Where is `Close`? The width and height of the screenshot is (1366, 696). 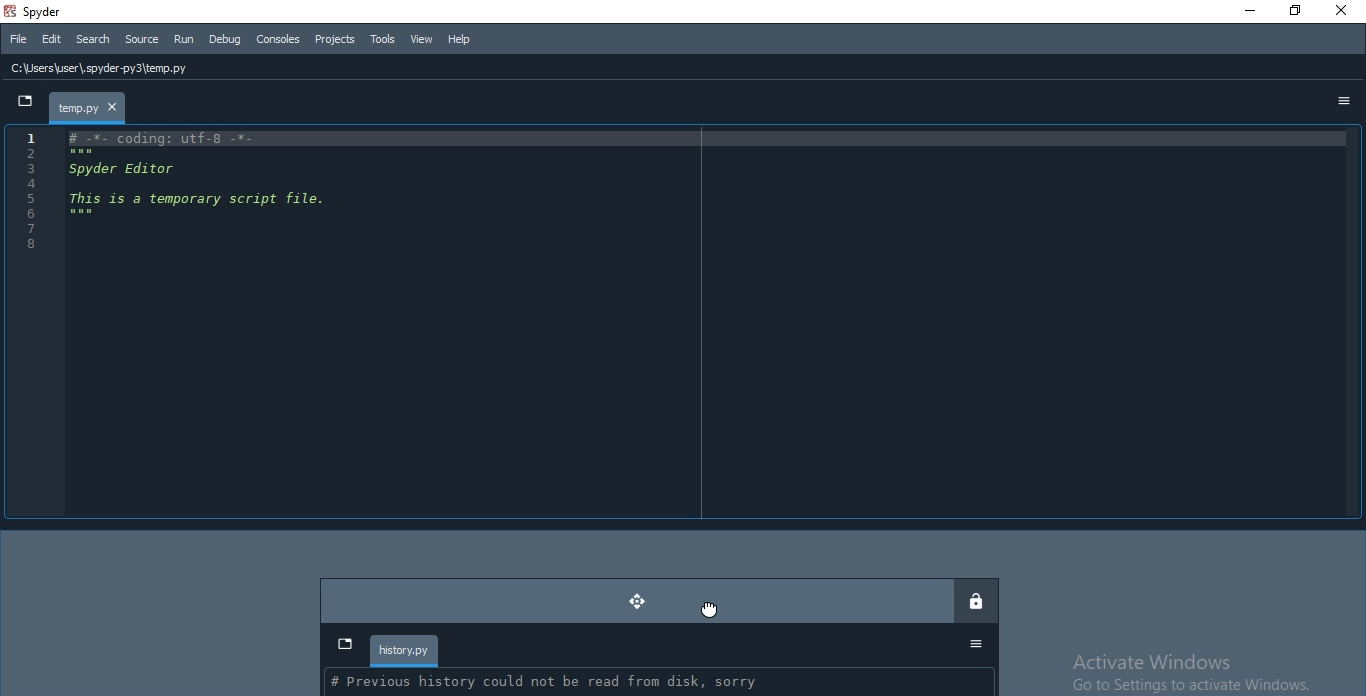 Close is located at coordinates (1345, 12).